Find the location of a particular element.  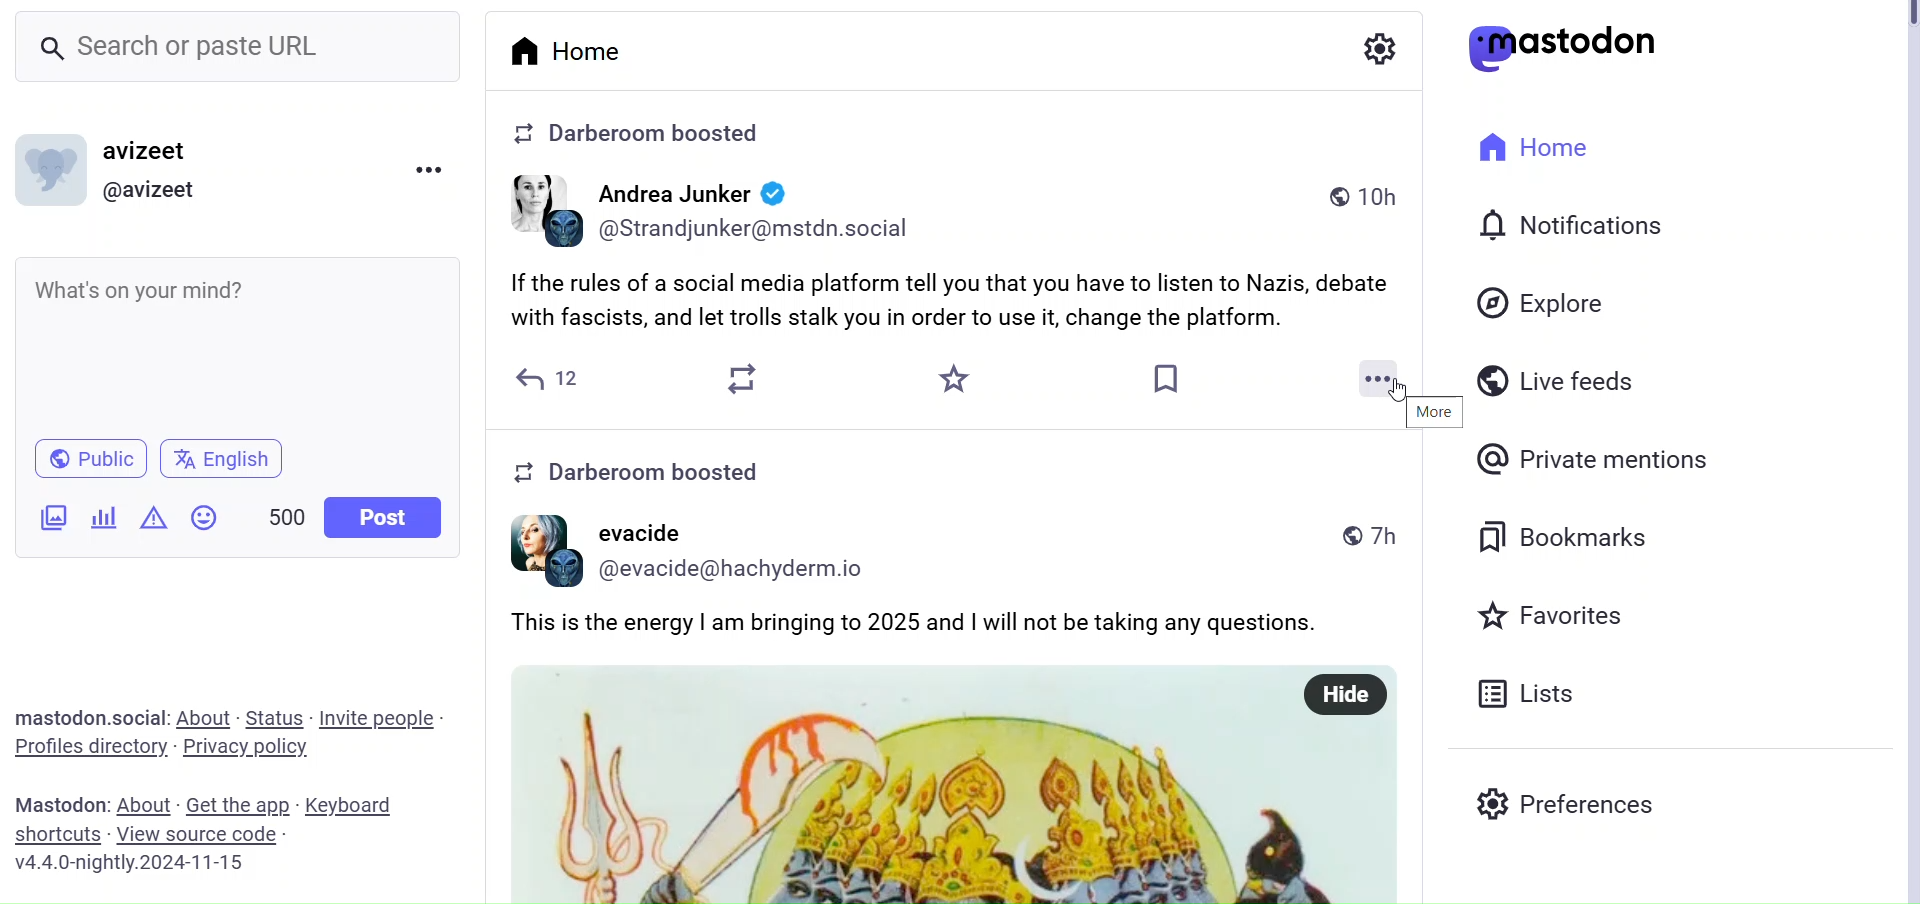

Favorites is located at coordinates (1554, 614).